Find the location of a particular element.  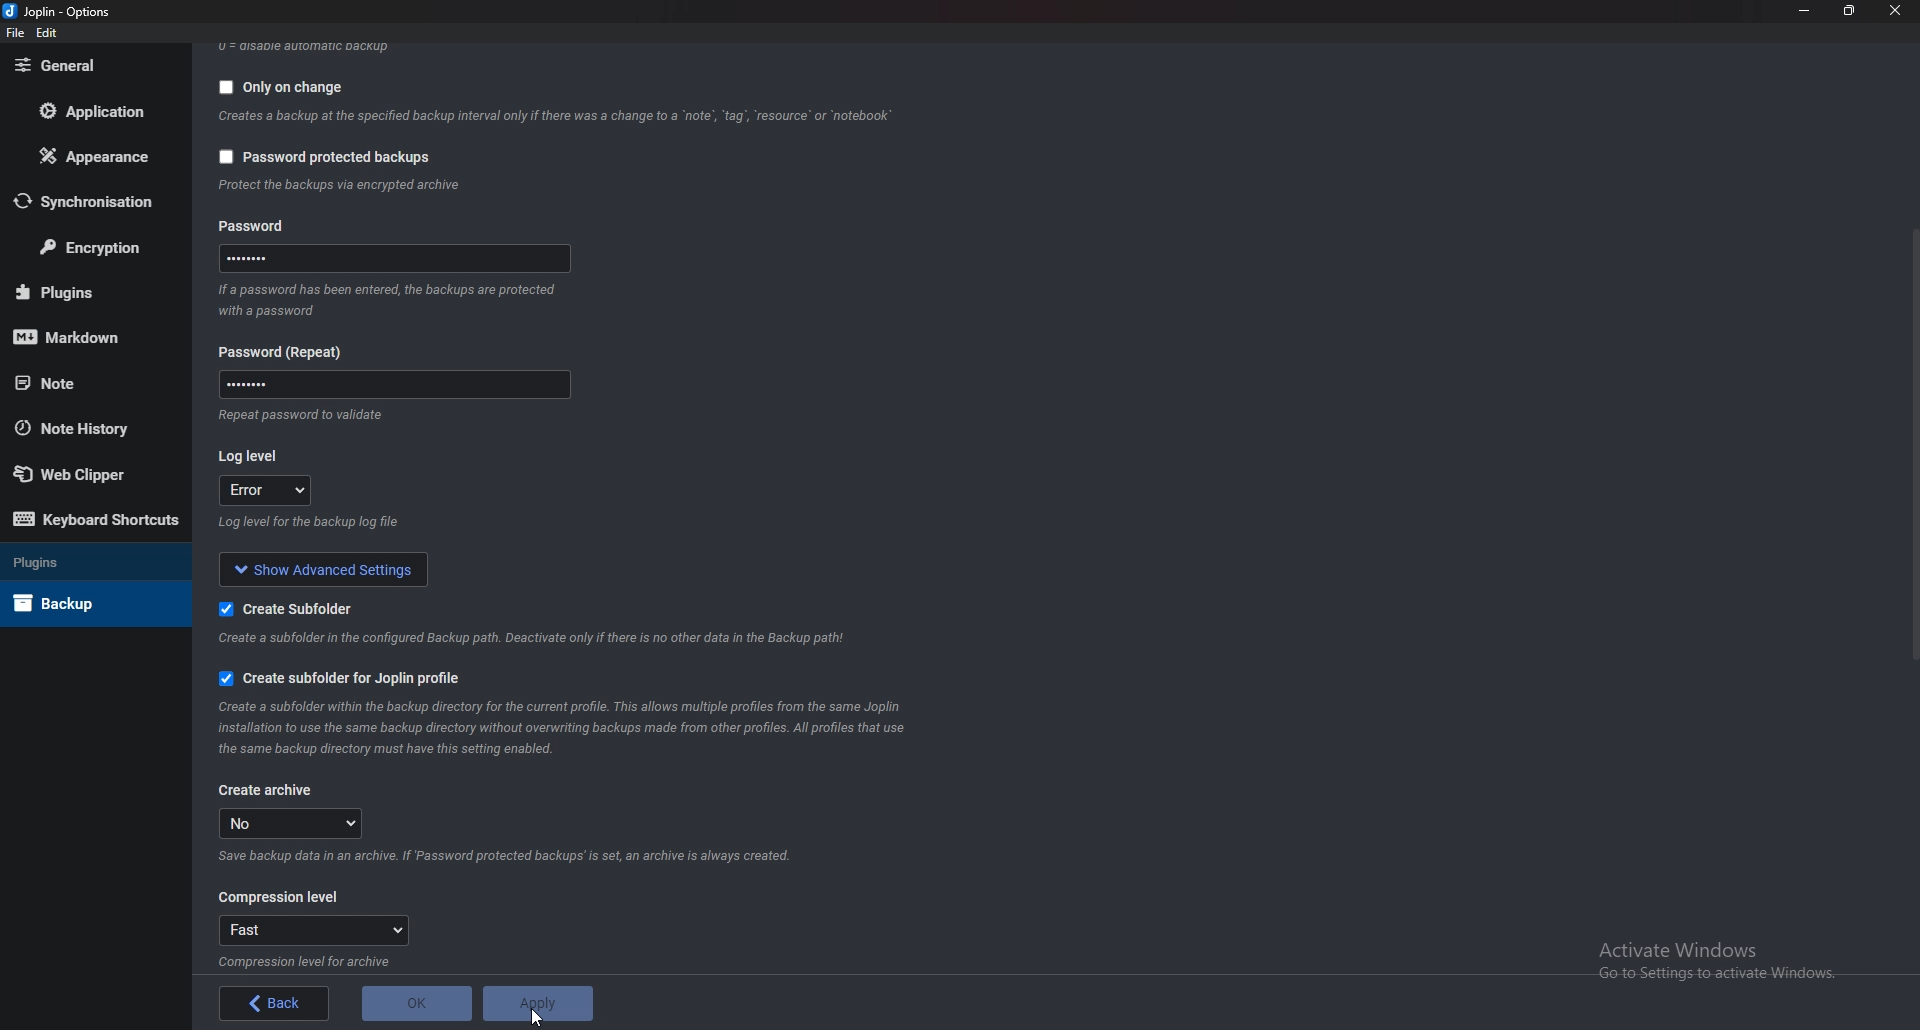

scroll bar is located at coordinates (1912, 447).